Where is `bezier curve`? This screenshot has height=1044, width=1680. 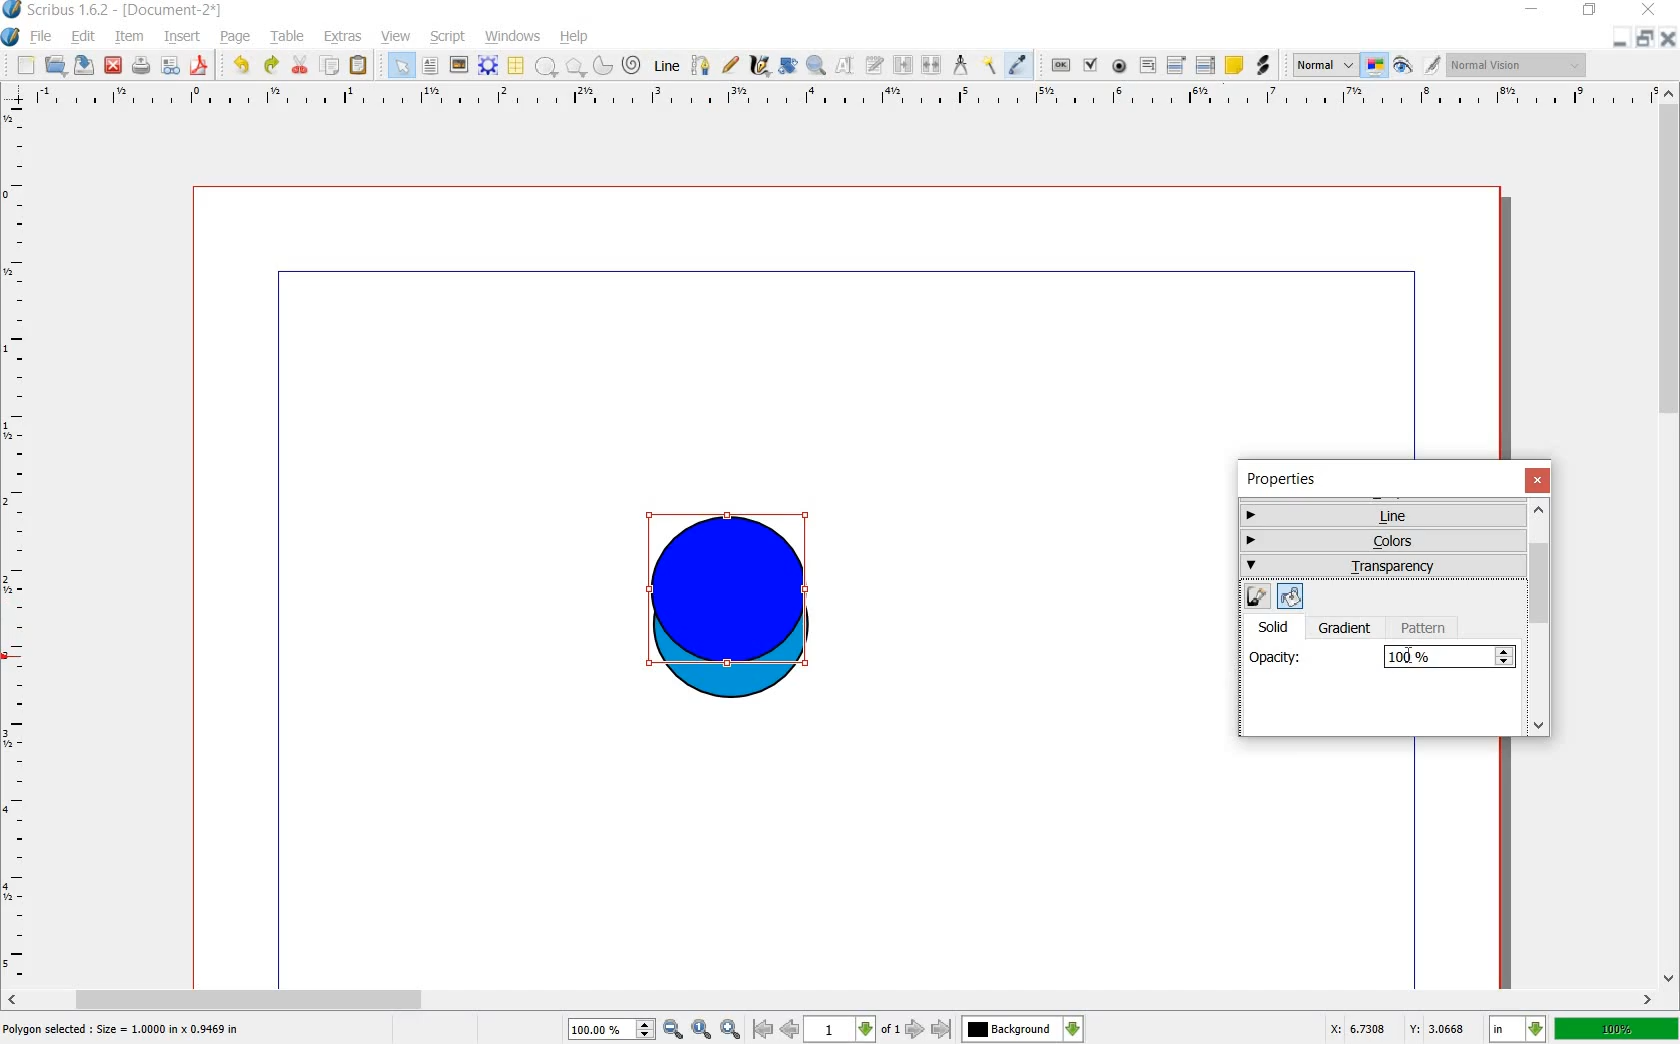
bezier curve is located at coordinates (701, 66).